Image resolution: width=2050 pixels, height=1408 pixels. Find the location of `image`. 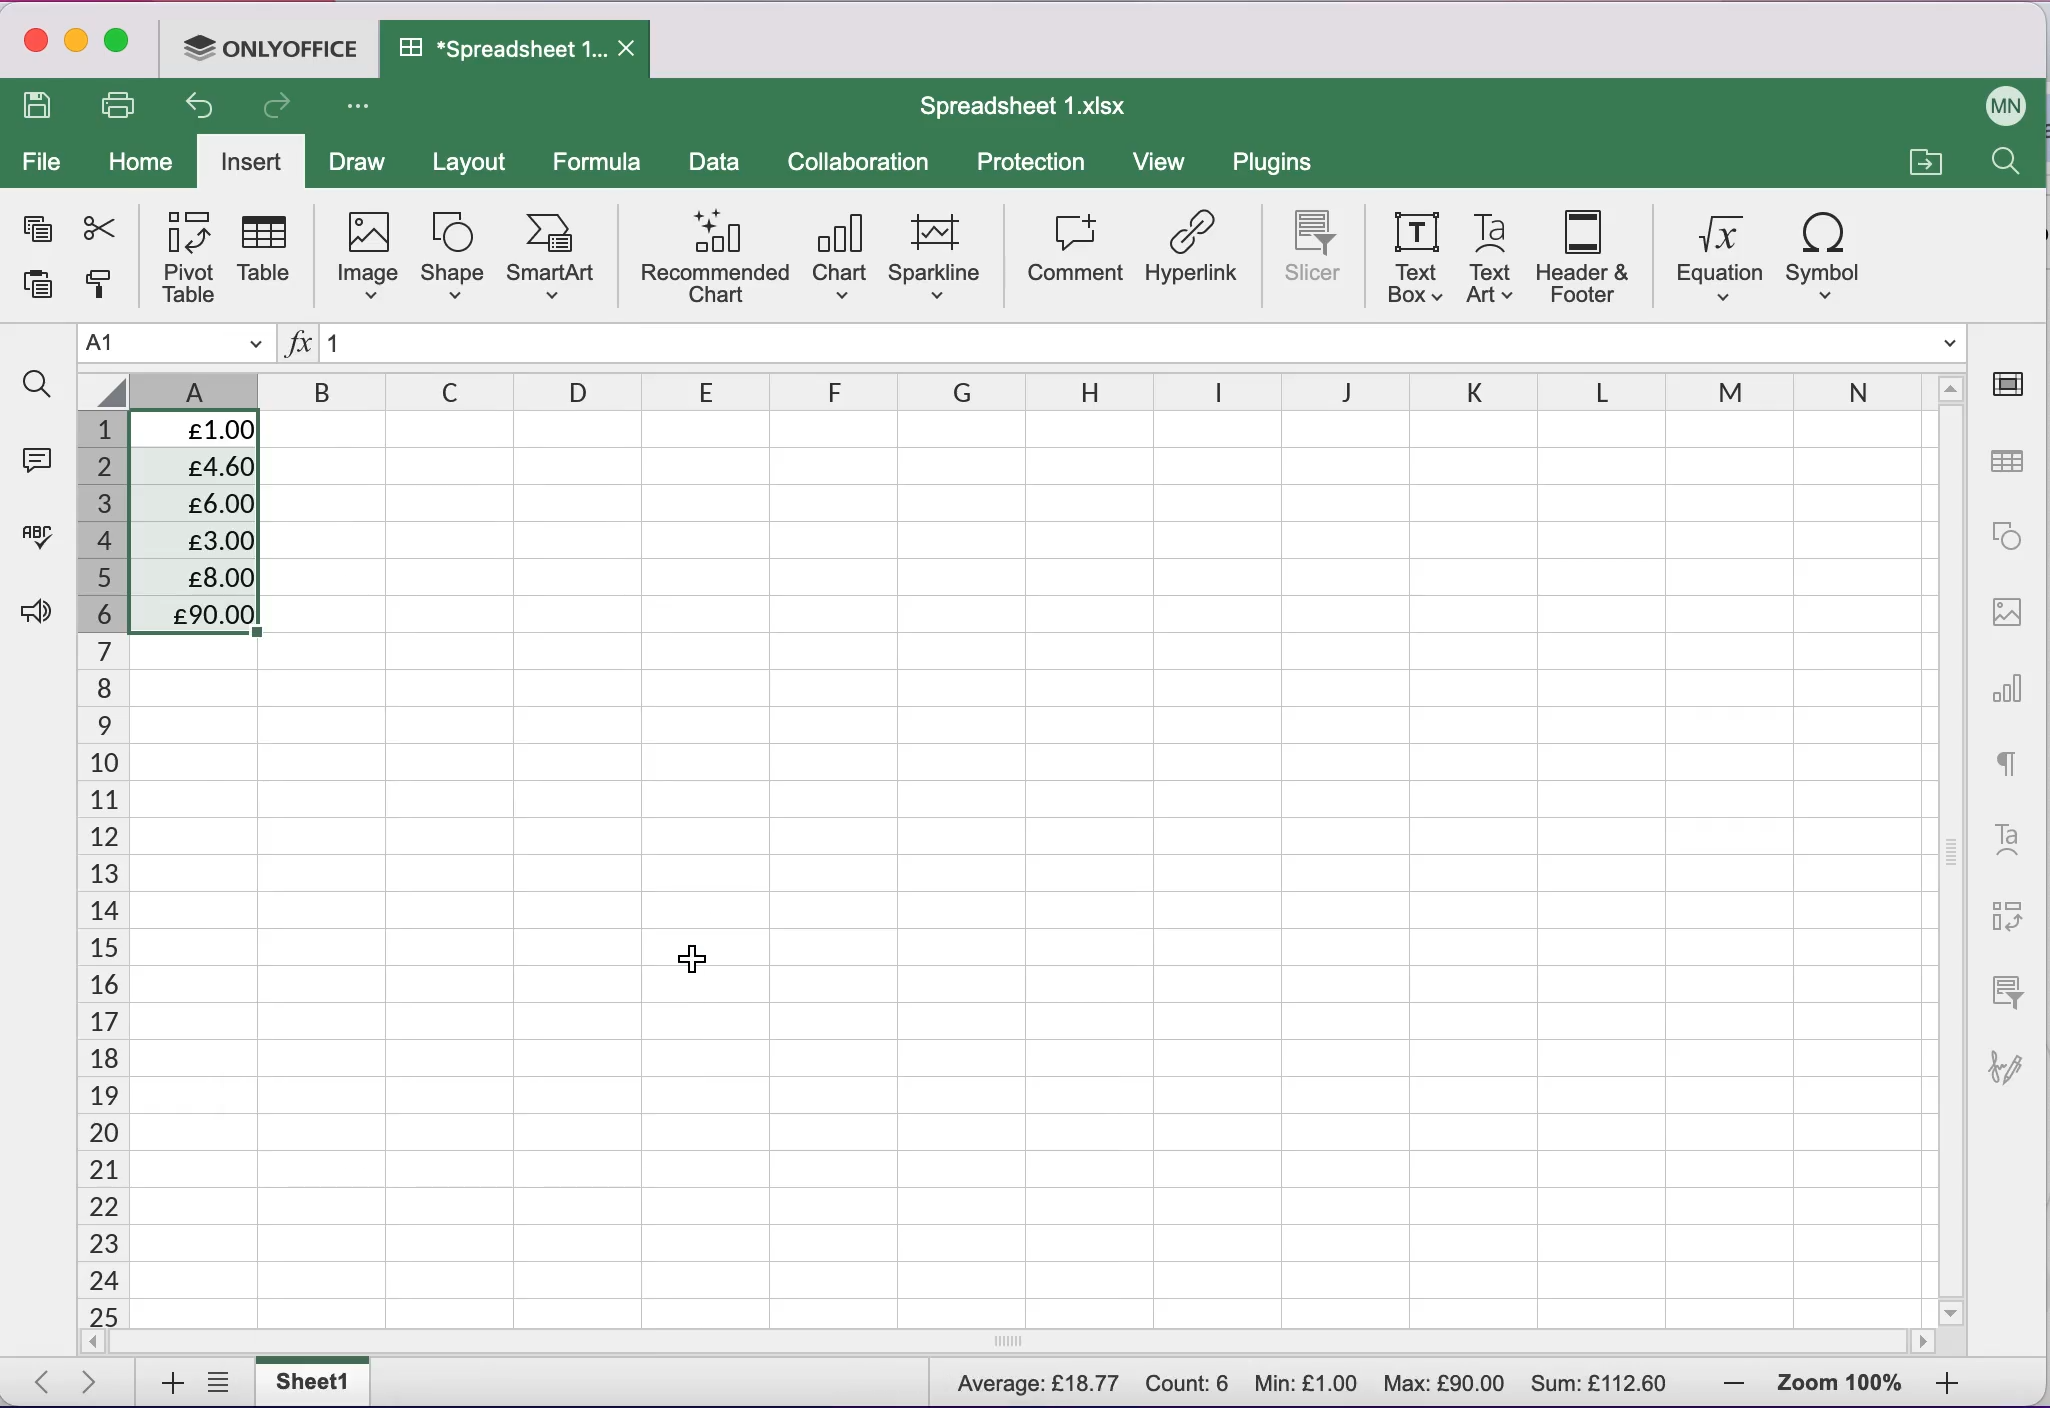

image is located at coordinates (2010, 611).